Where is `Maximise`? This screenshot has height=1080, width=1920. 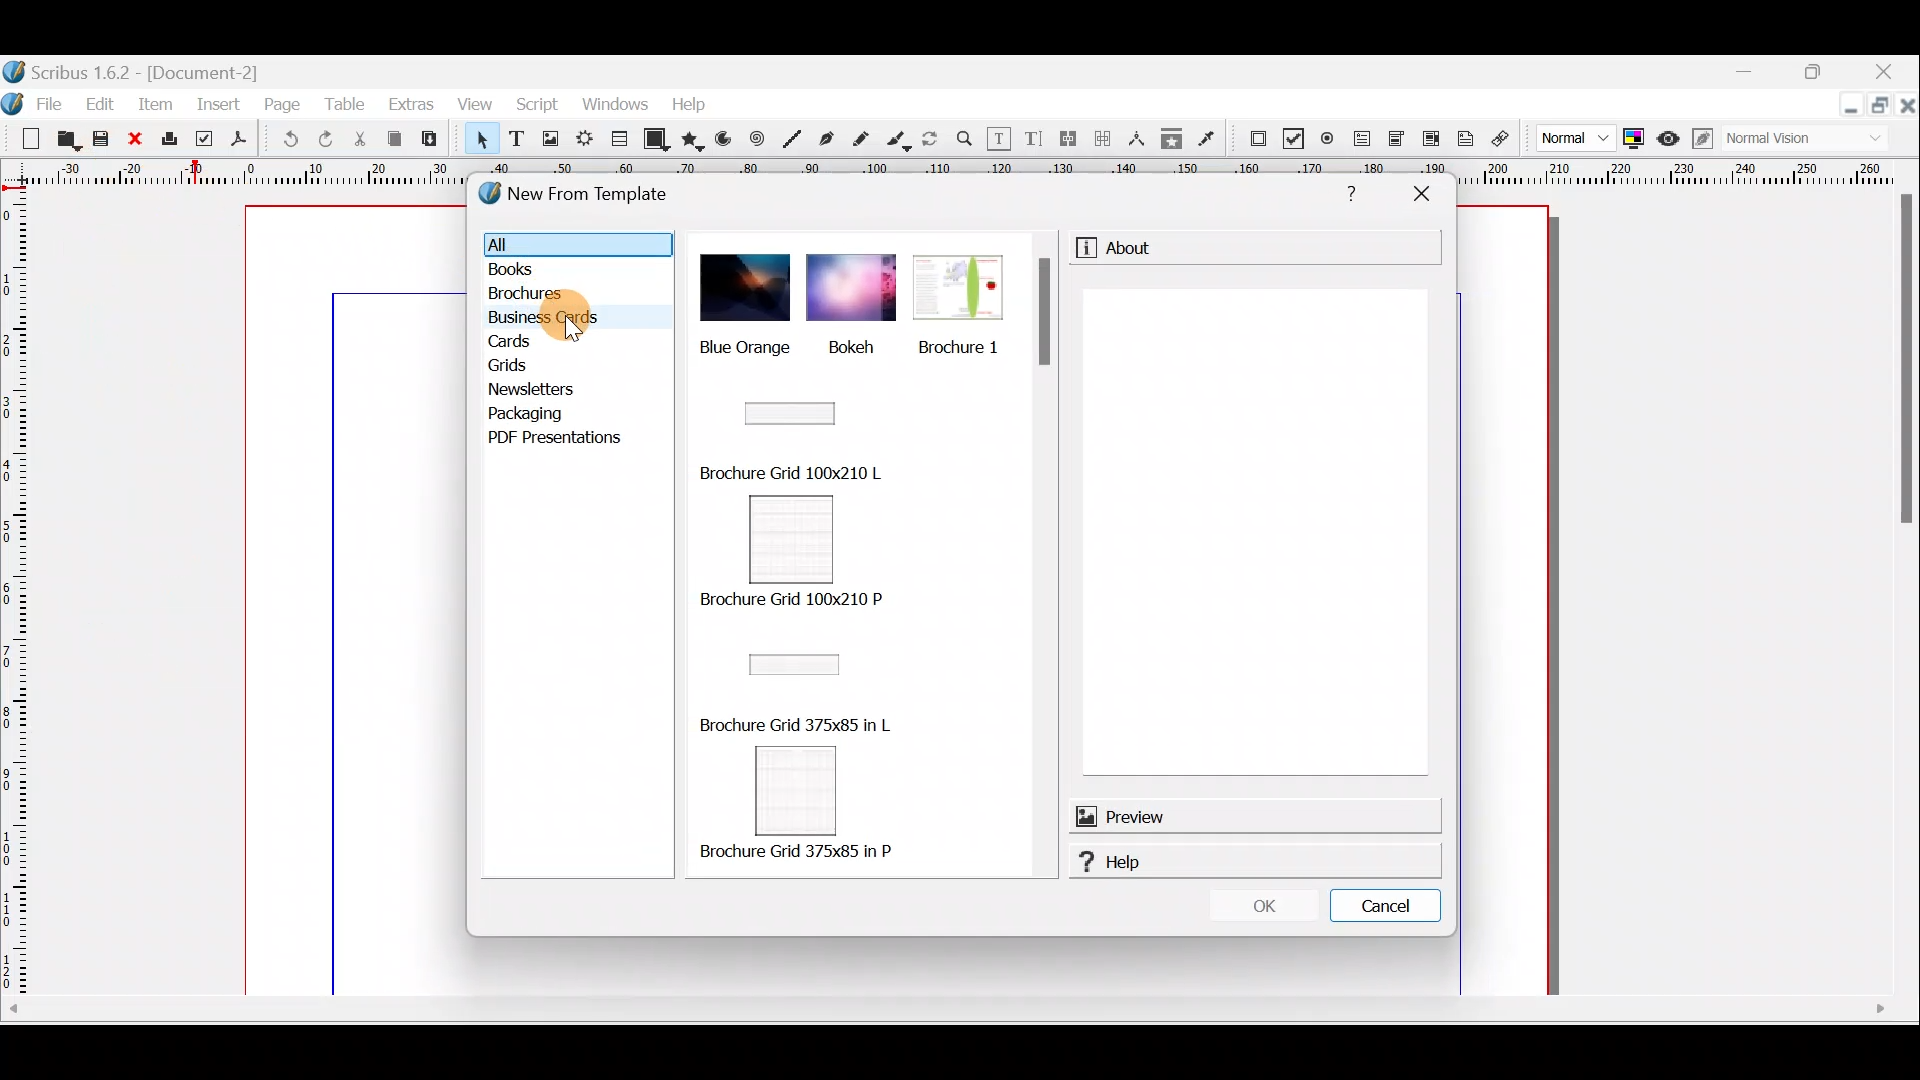 Maximise is located at coordinates (1827, 71).